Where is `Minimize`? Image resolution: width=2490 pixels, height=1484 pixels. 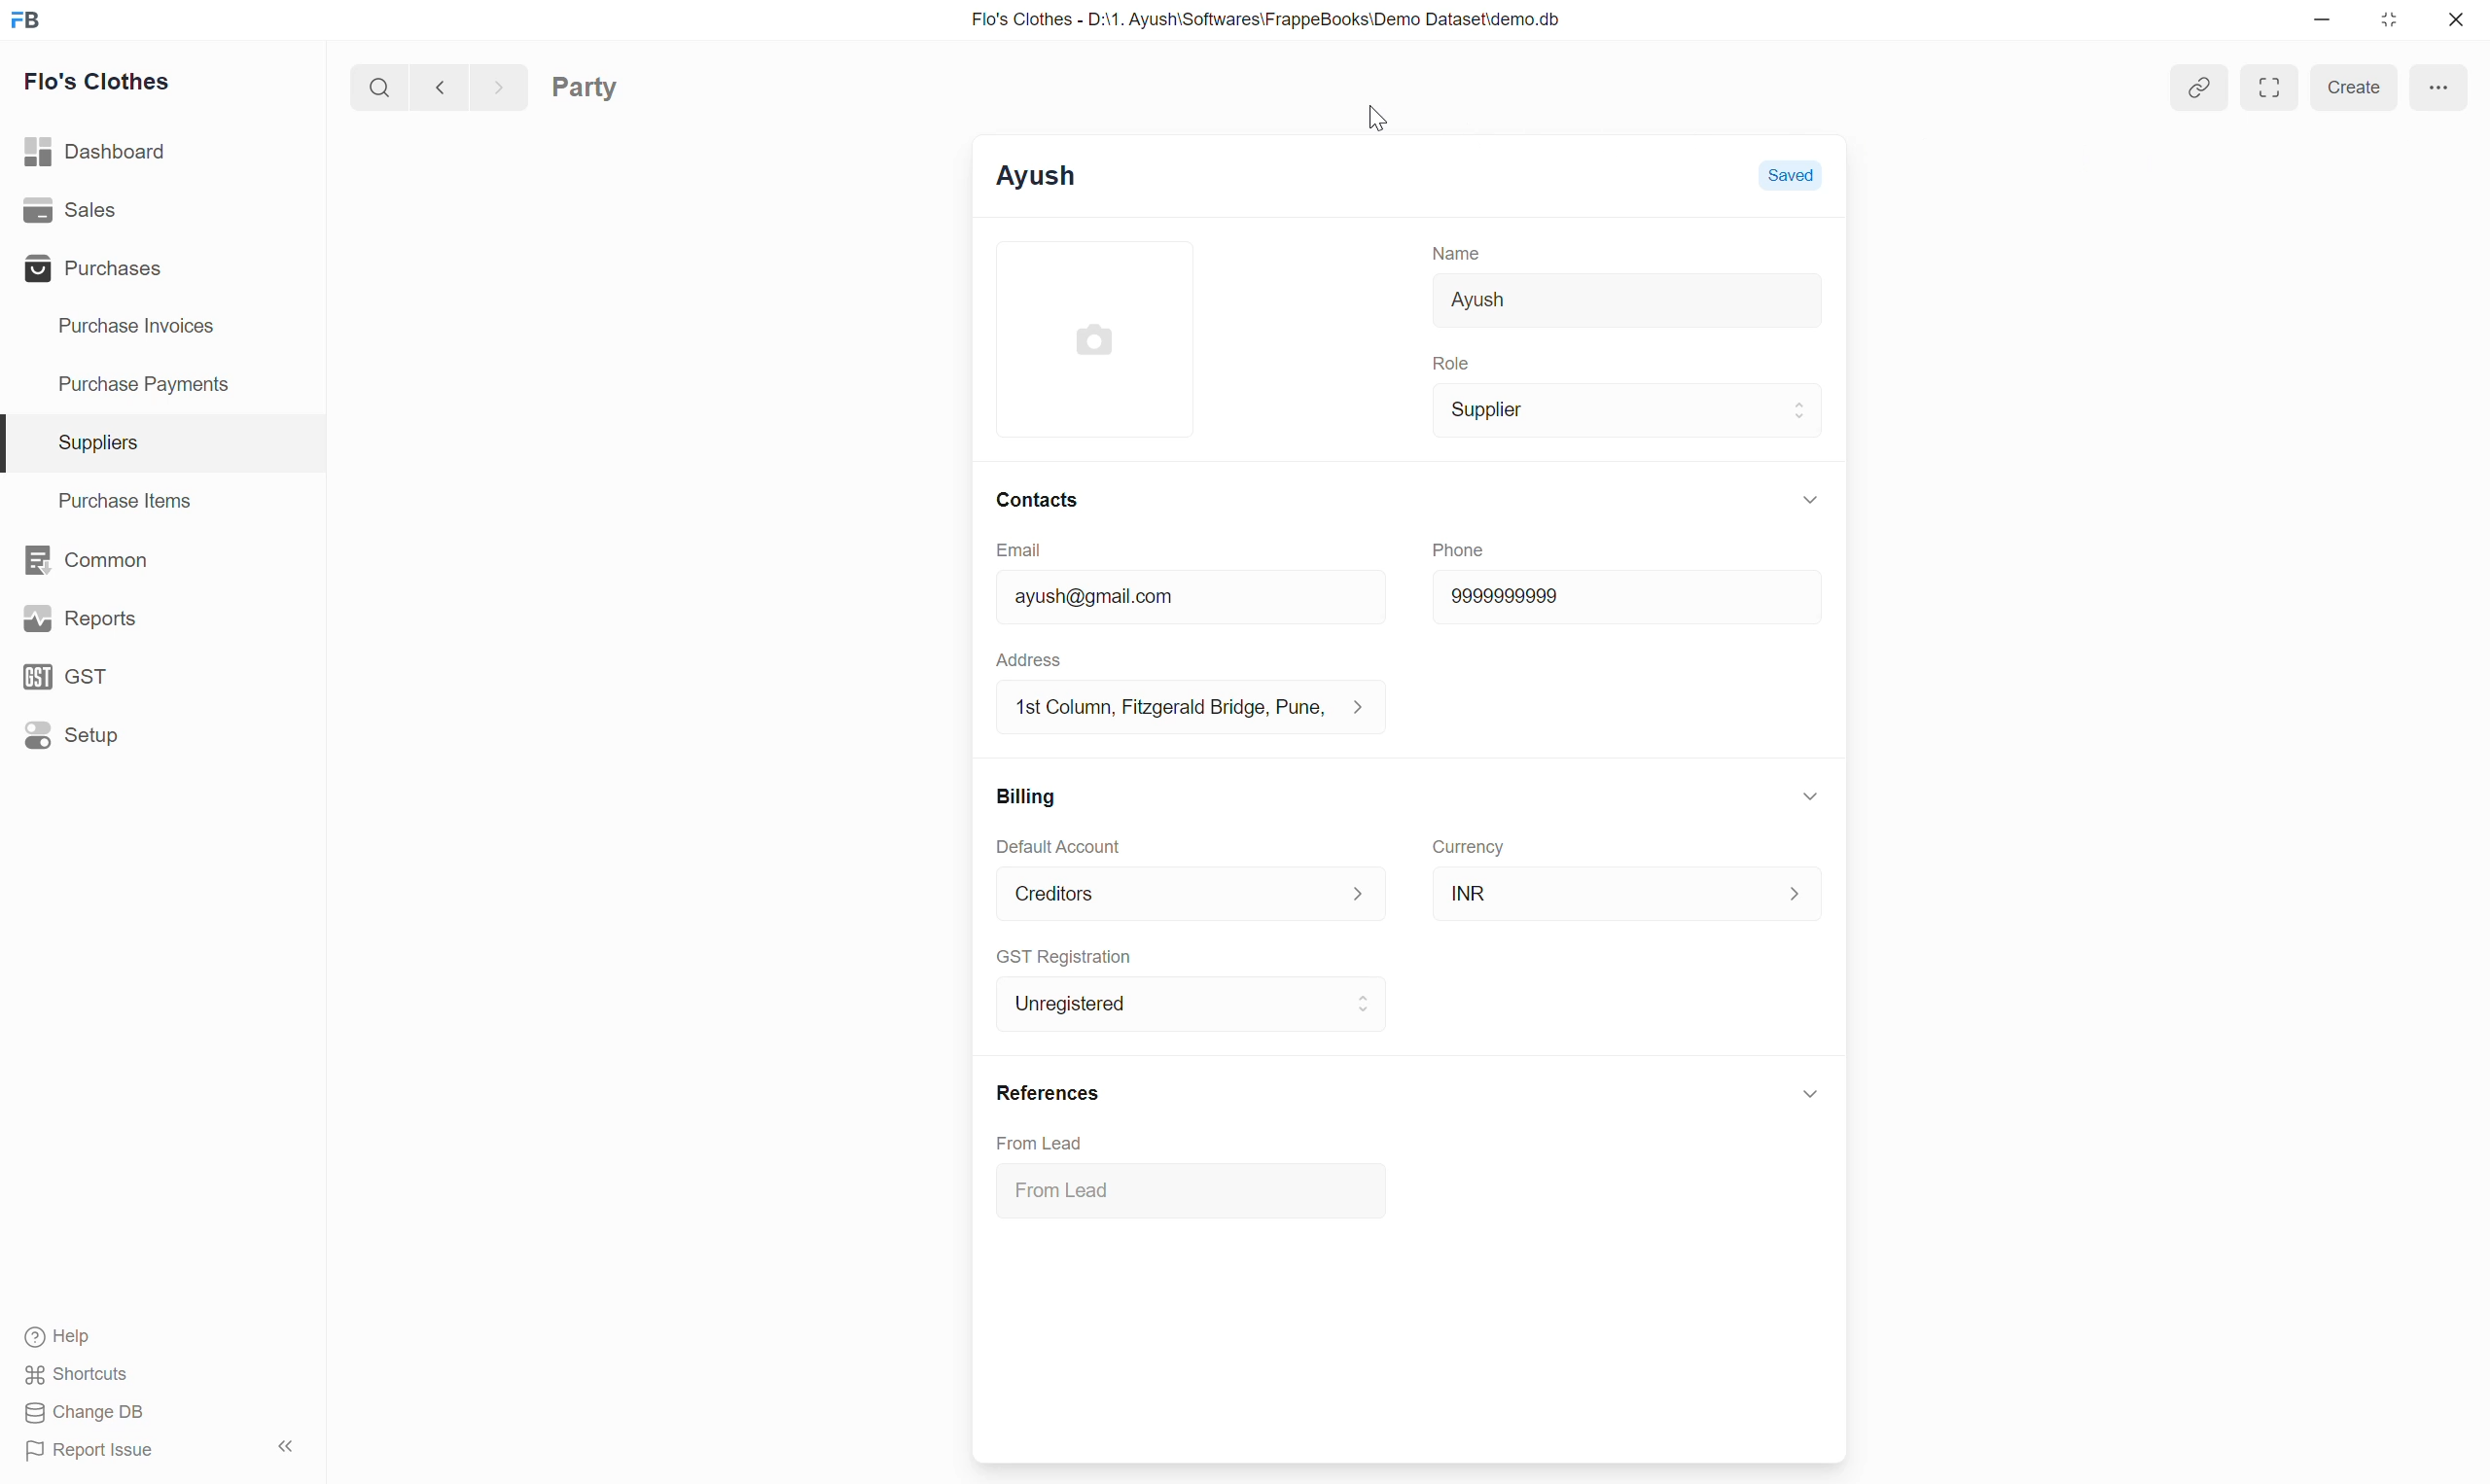 Minimize is located at coordinates (2322, 19).